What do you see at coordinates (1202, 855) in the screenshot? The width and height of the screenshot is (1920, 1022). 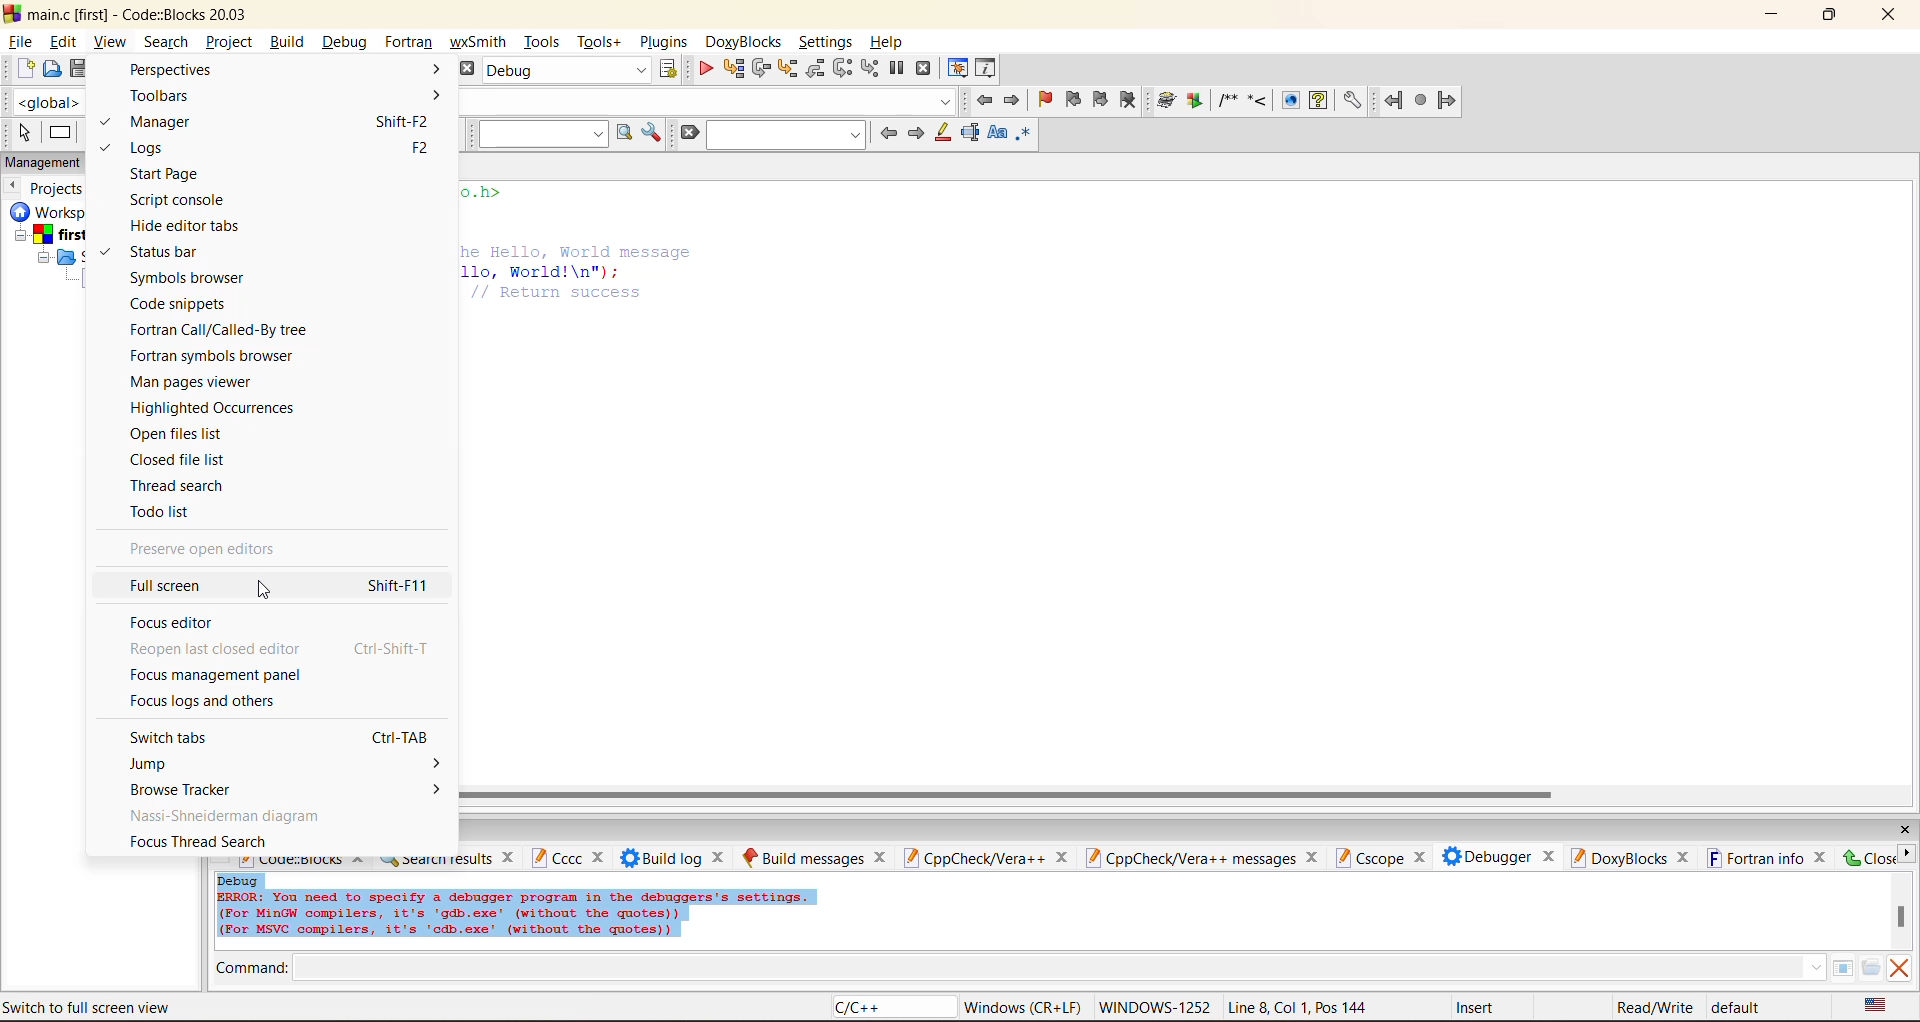 I see `cppcheck/vera++messages` at bounding box center [1202, 855].